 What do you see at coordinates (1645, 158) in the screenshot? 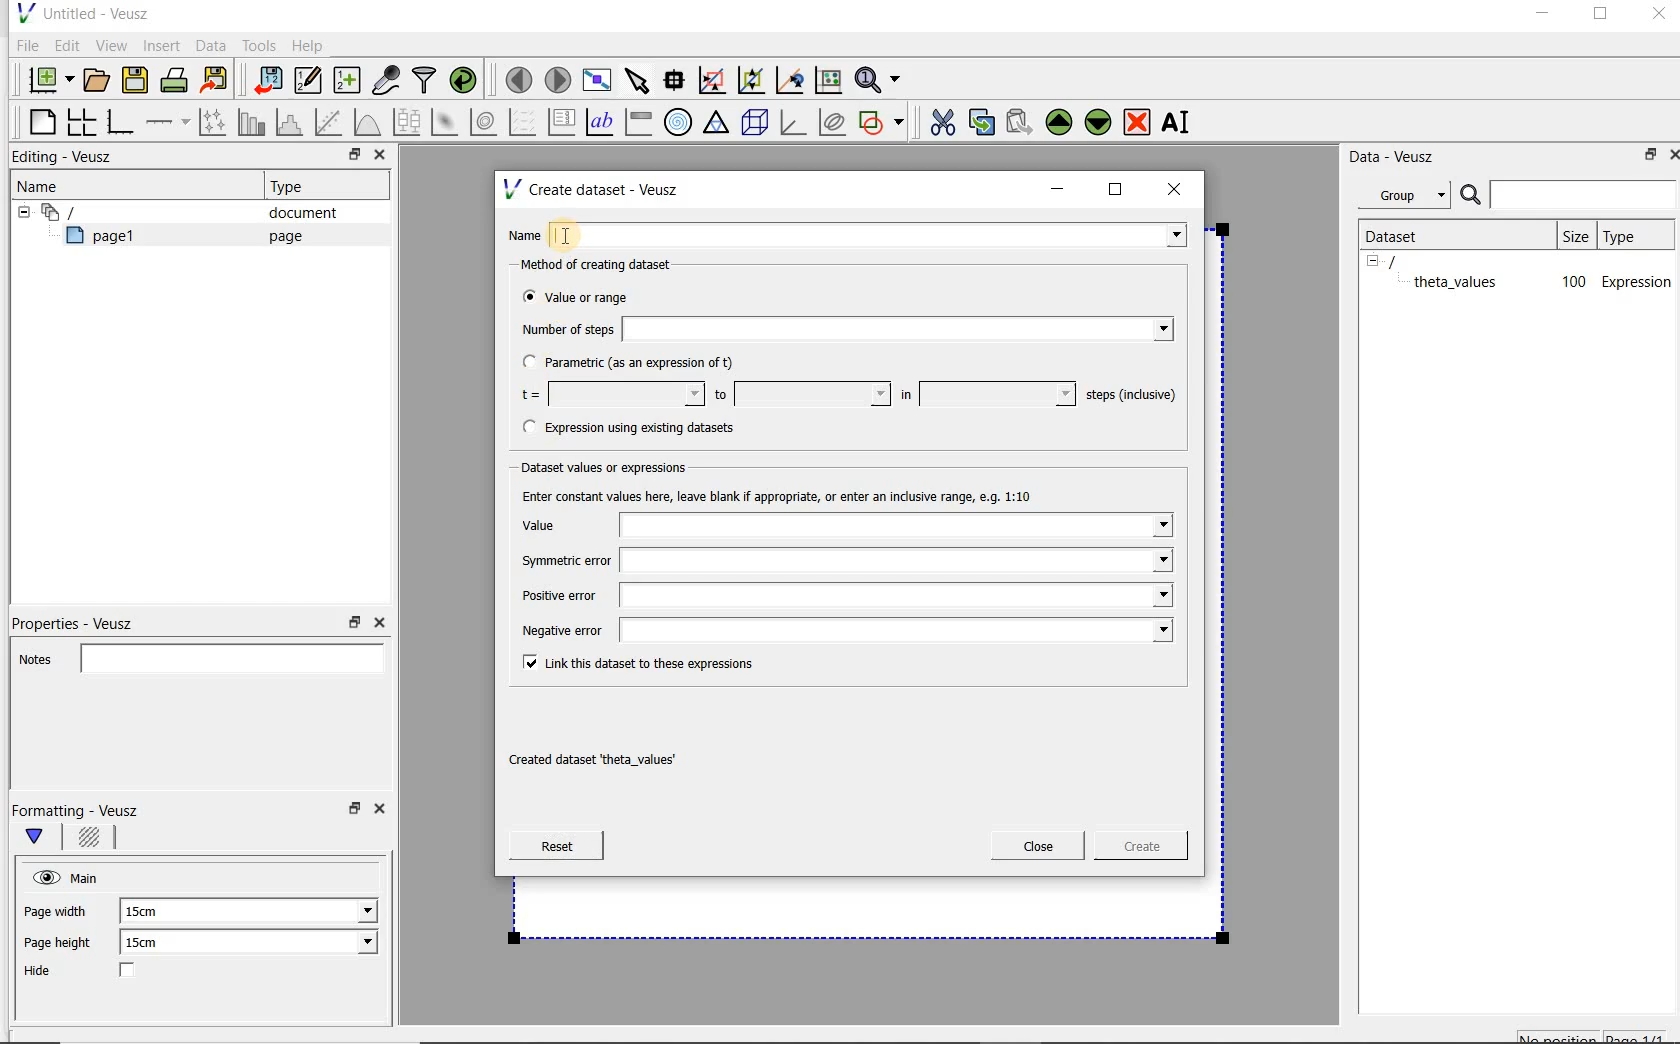
I see `restore down` at bounding box center [1645, 158].